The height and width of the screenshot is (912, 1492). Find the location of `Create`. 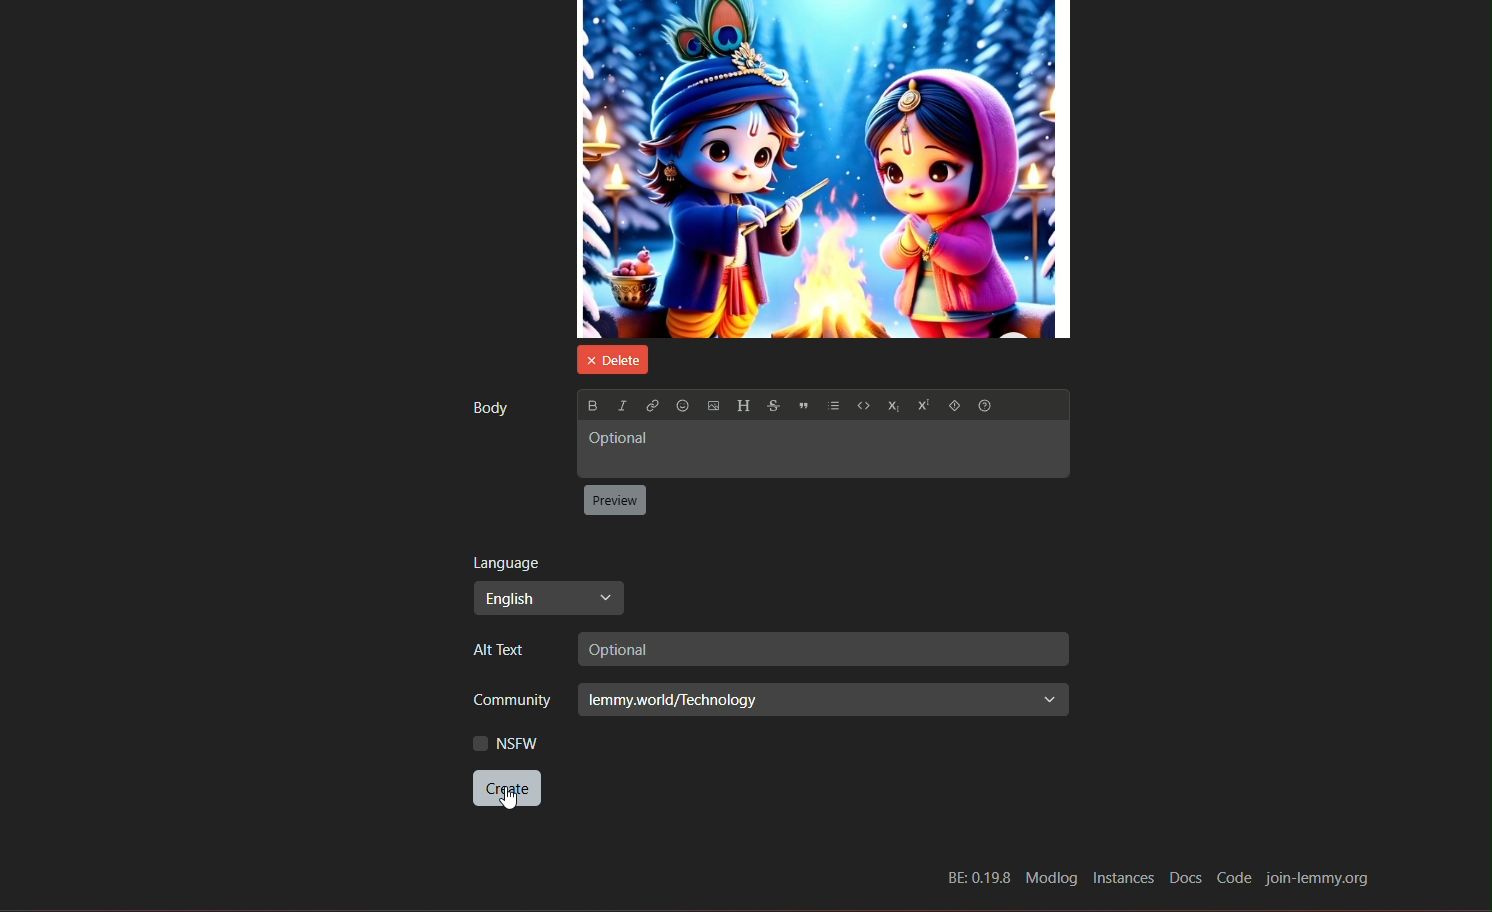

Create is located at coordinates (505, 790).